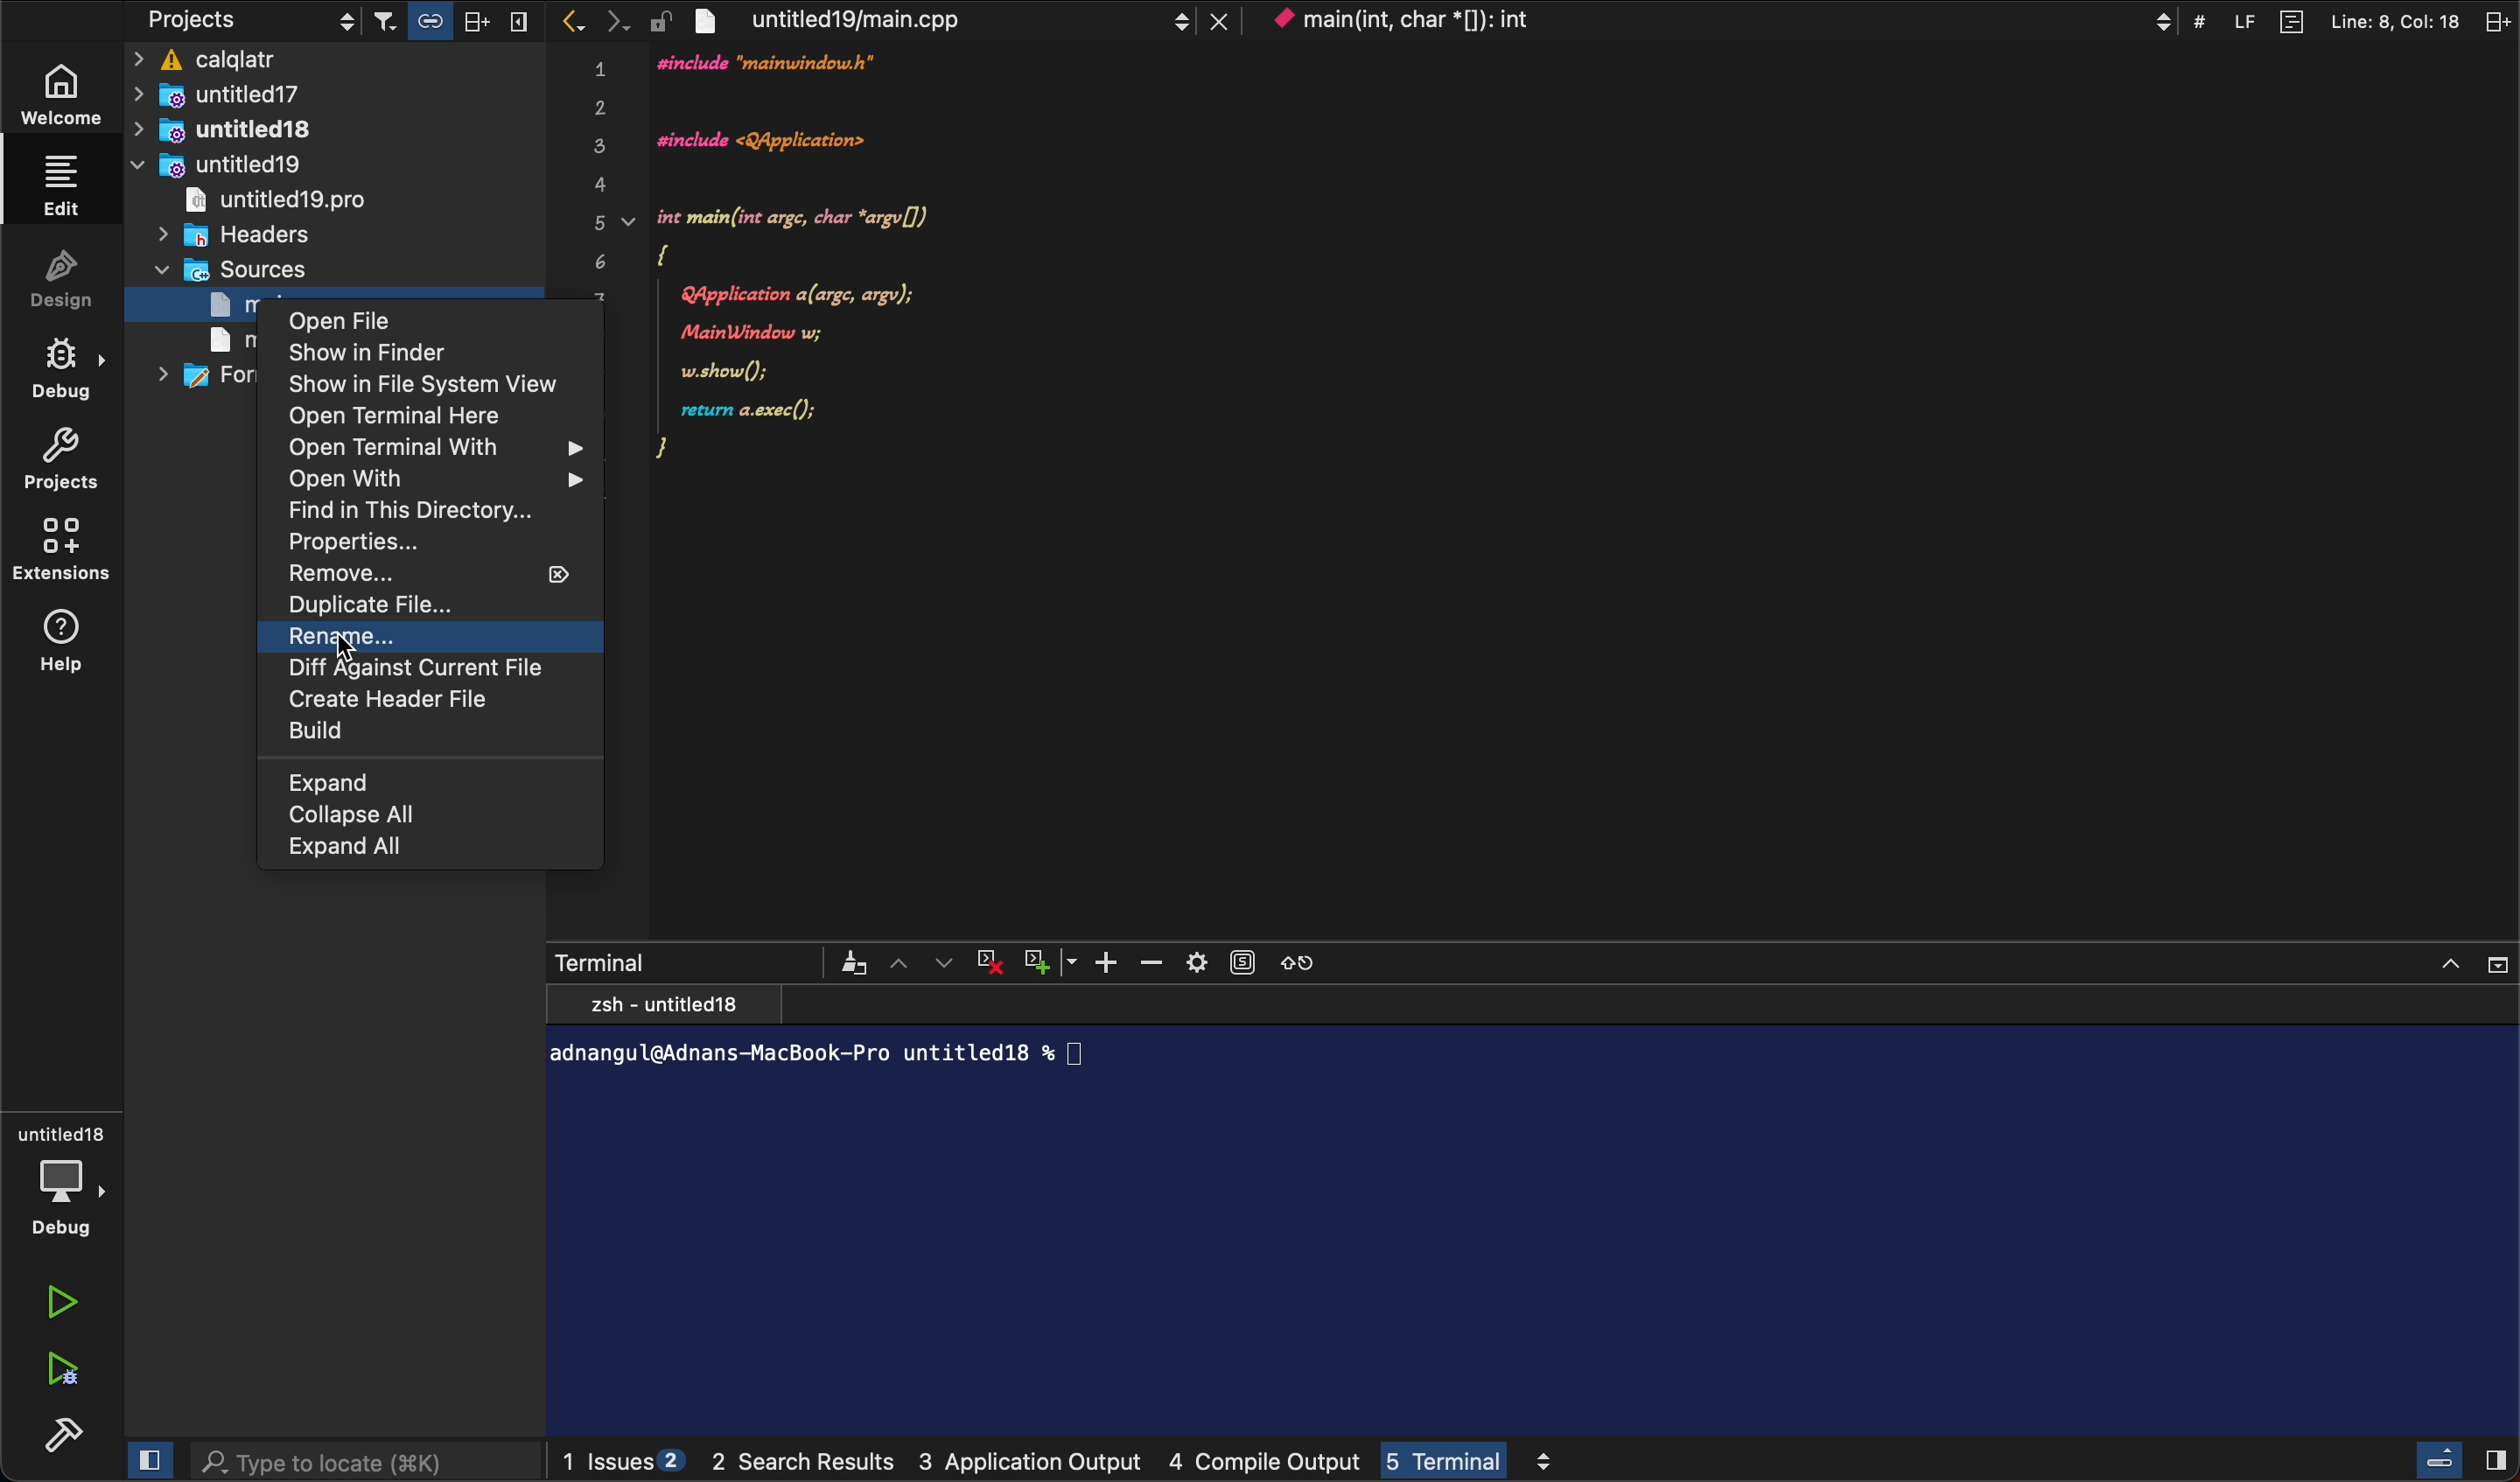 This screenshot has width=2520, height=1482. Describe the element at coordinates (602, 959) in the screenshot. I see `Terminal ` at that location.